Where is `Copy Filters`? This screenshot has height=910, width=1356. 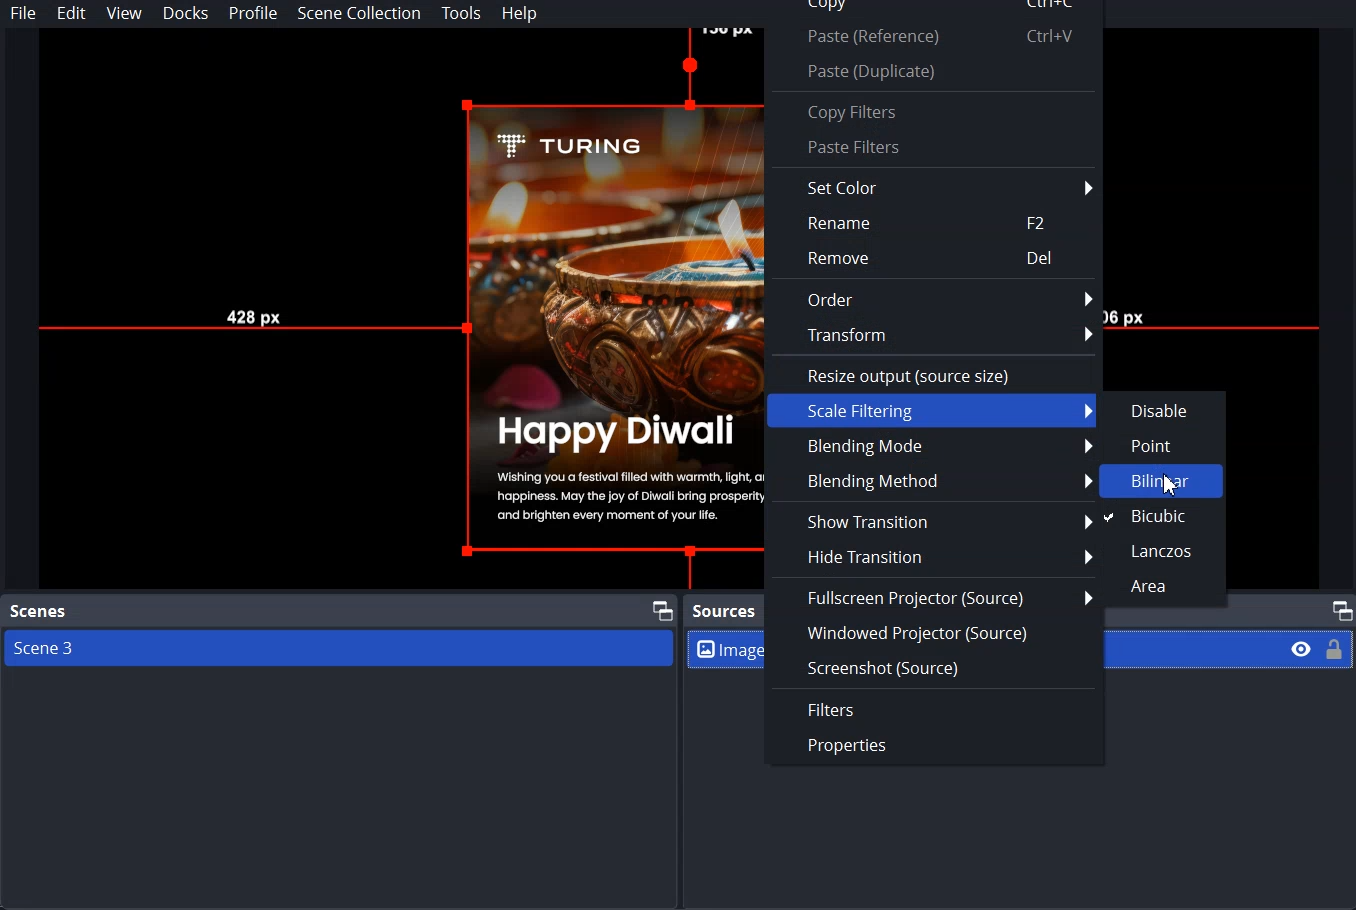 Copy Filters is located at coordinates (933, 111).